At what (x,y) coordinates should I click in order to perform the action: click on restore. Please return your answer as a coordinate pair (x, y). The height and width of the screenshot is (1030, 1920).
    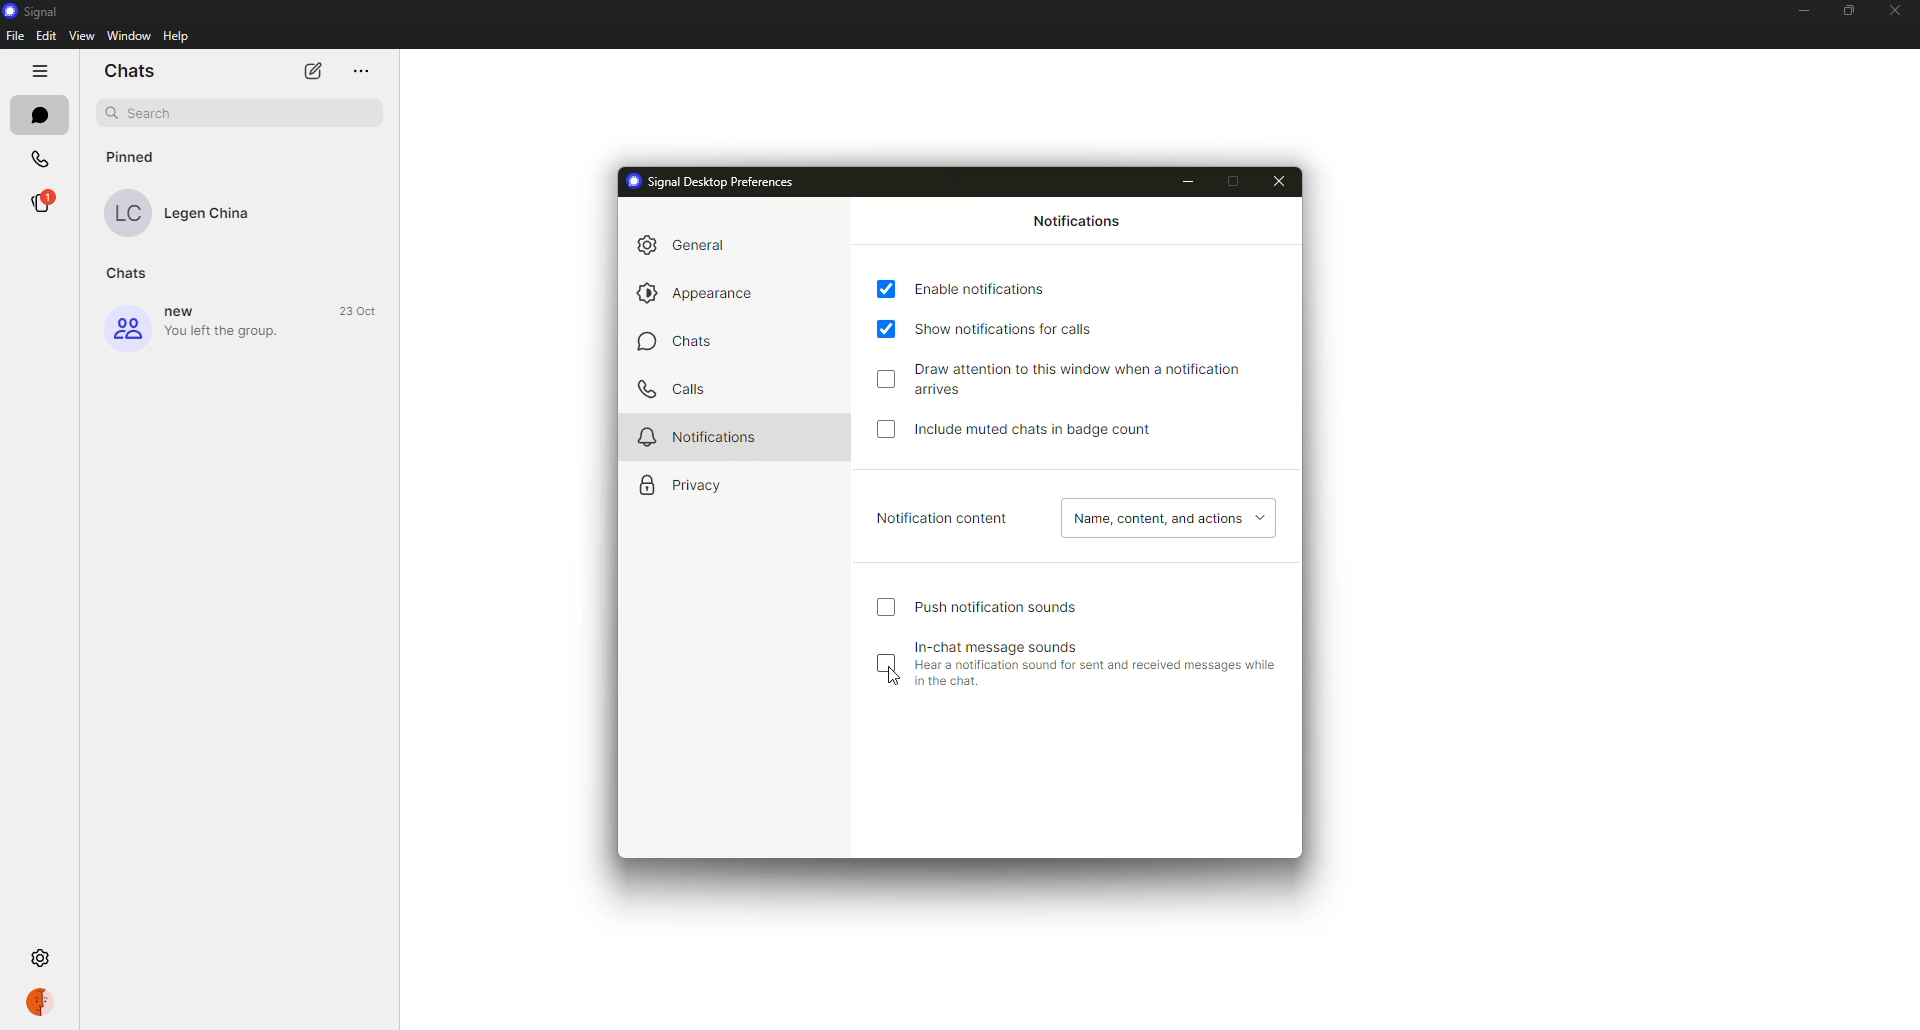
    Looking at the image, I should click on (1847, 11).